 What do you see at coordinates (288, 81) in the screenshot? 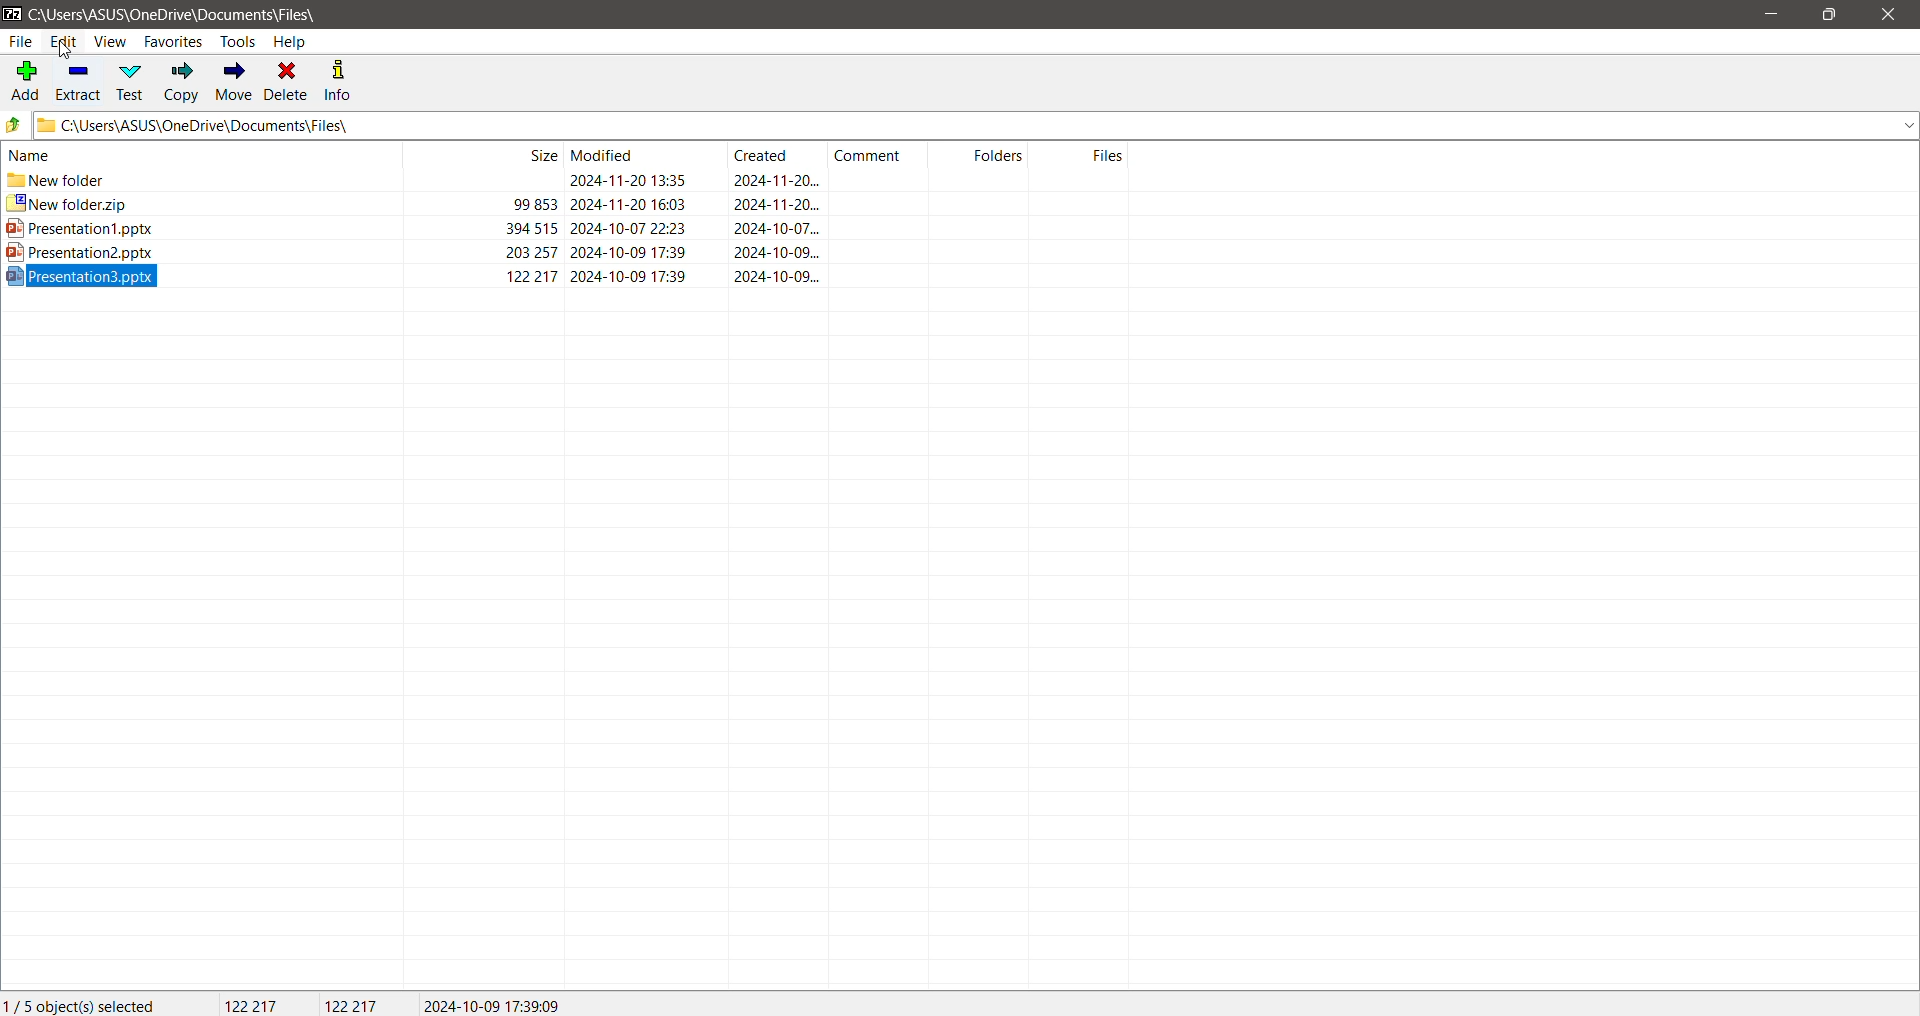
I see `Delete` at bounding box center [288, 81].